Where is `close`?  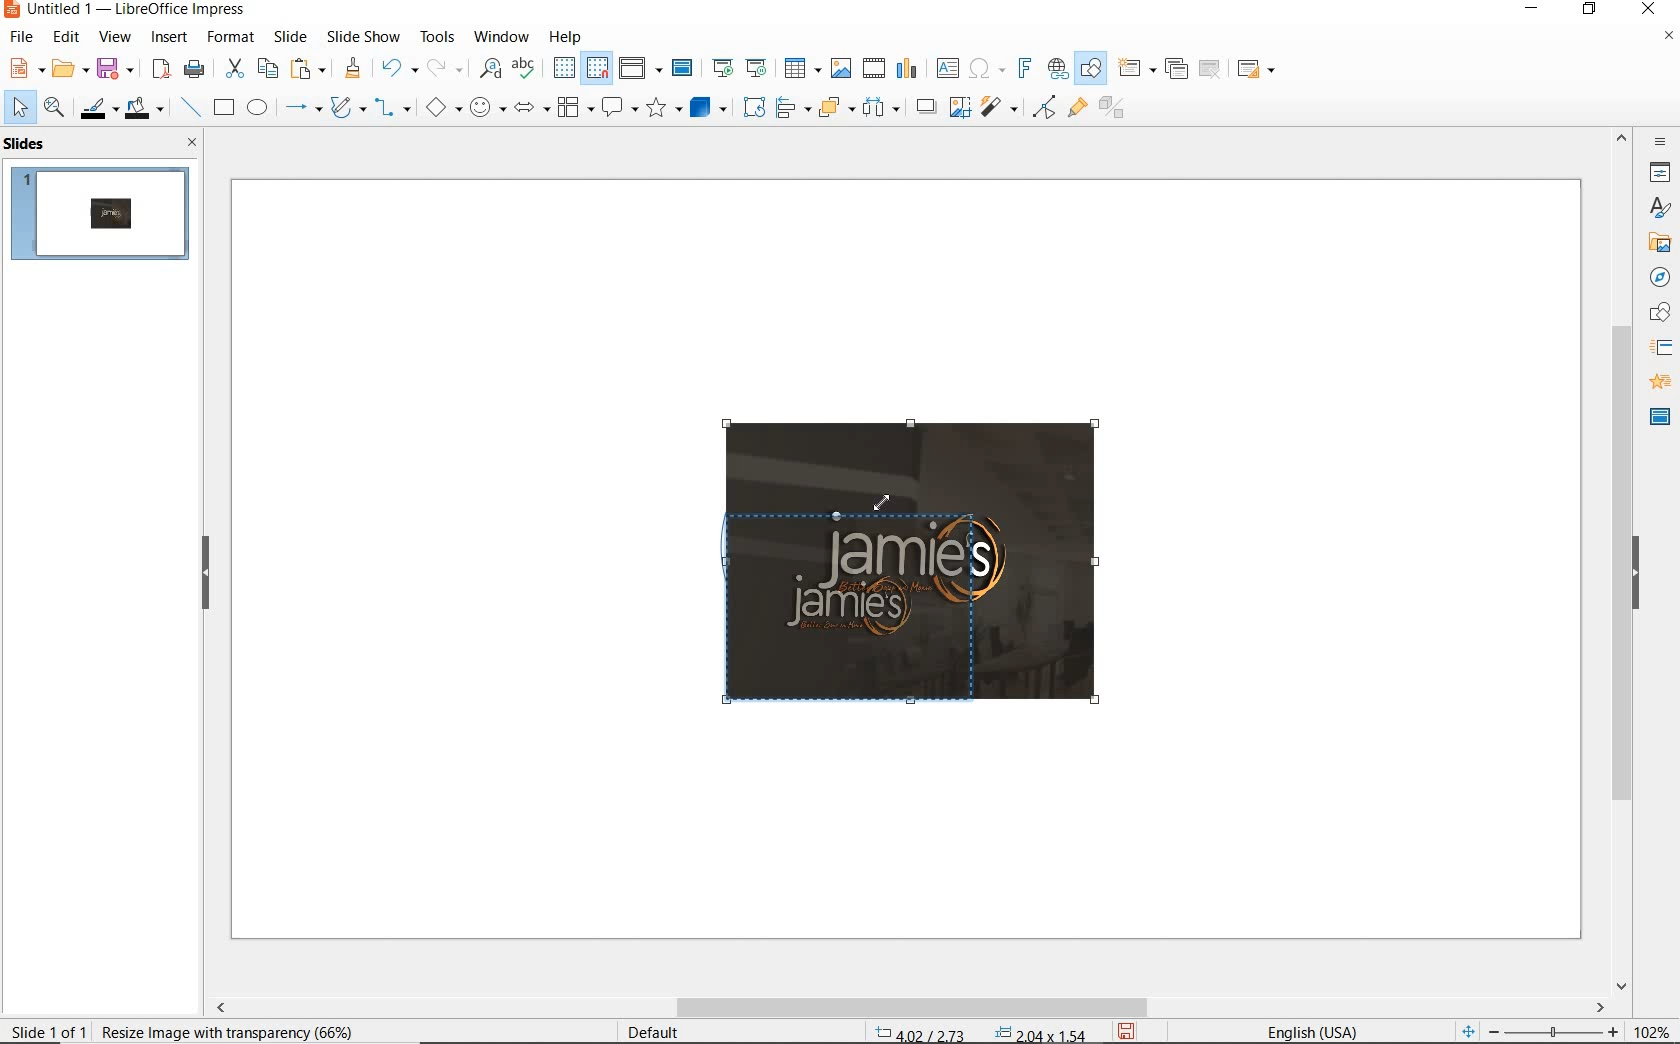 close is located at coordinates (1648, 10).